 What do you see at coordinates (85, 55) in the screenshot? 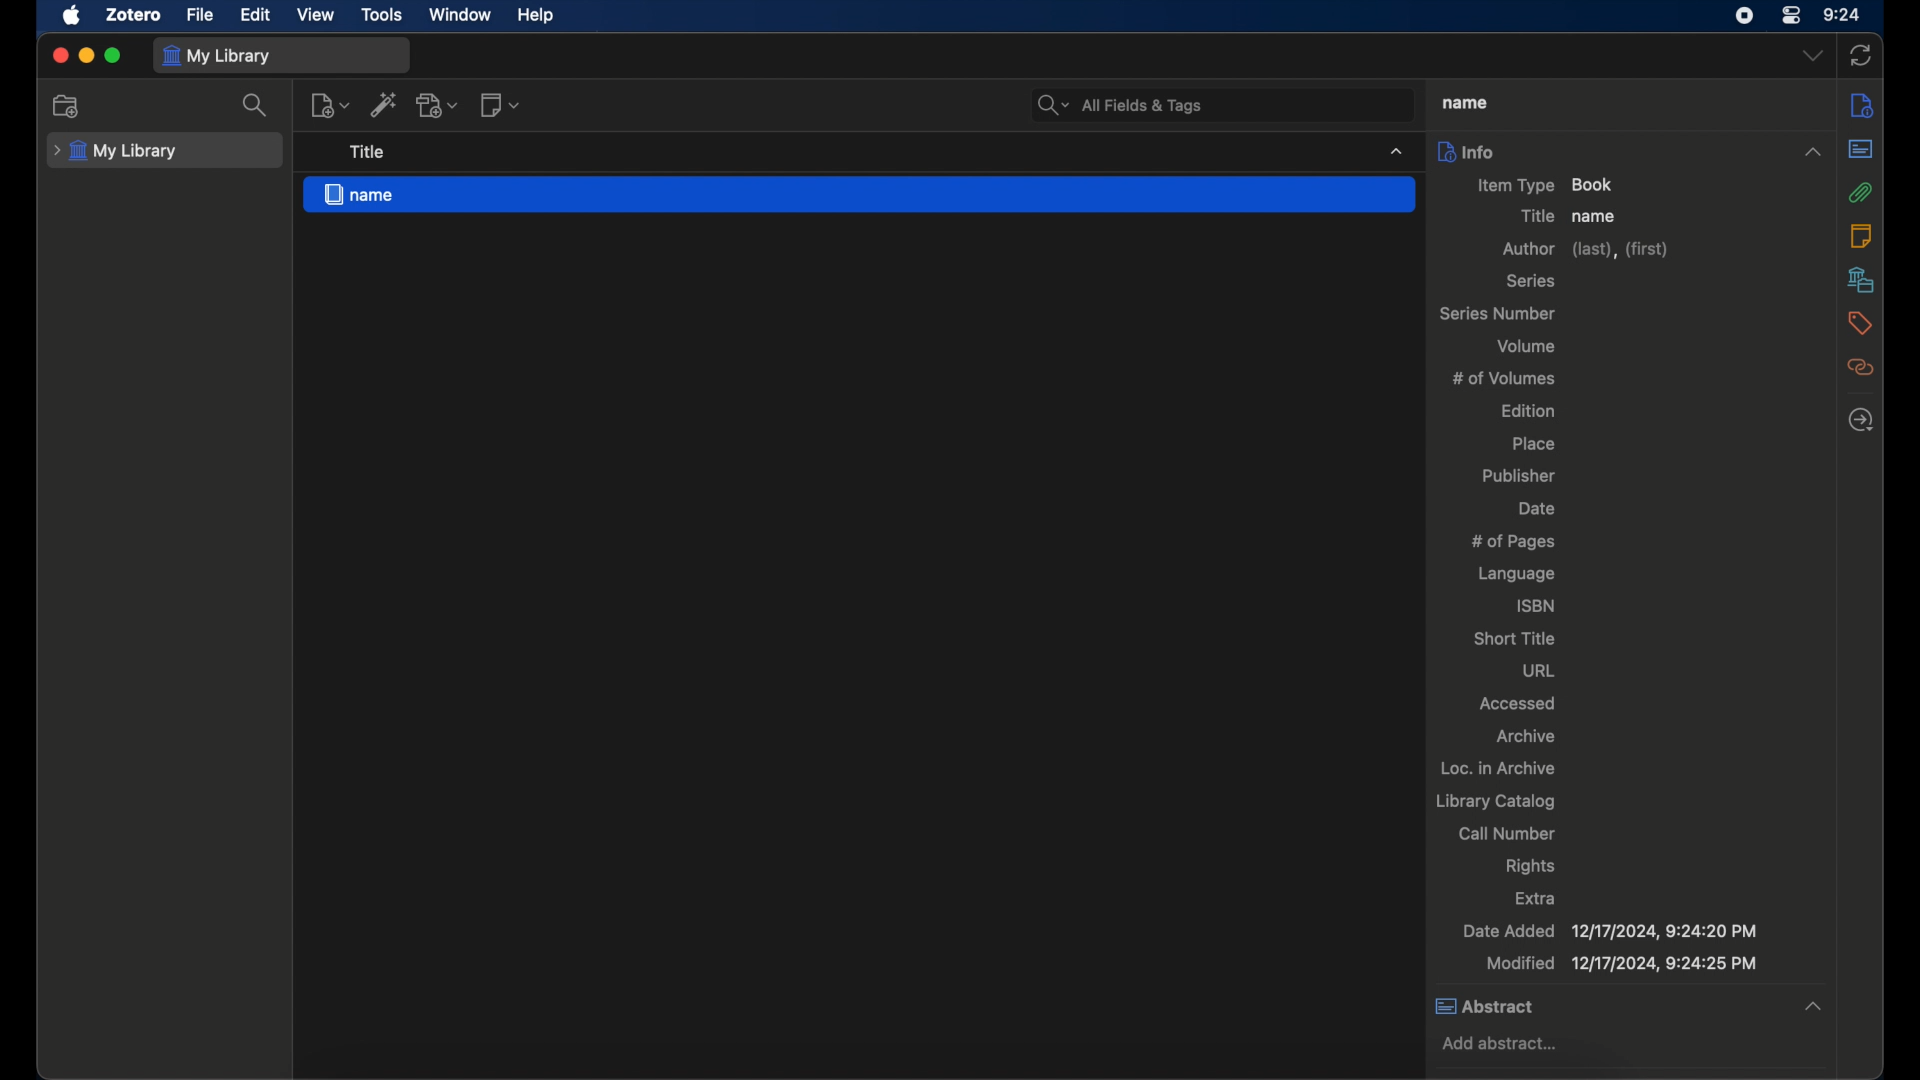
I see `minimize` at bounding box center [85, 55].